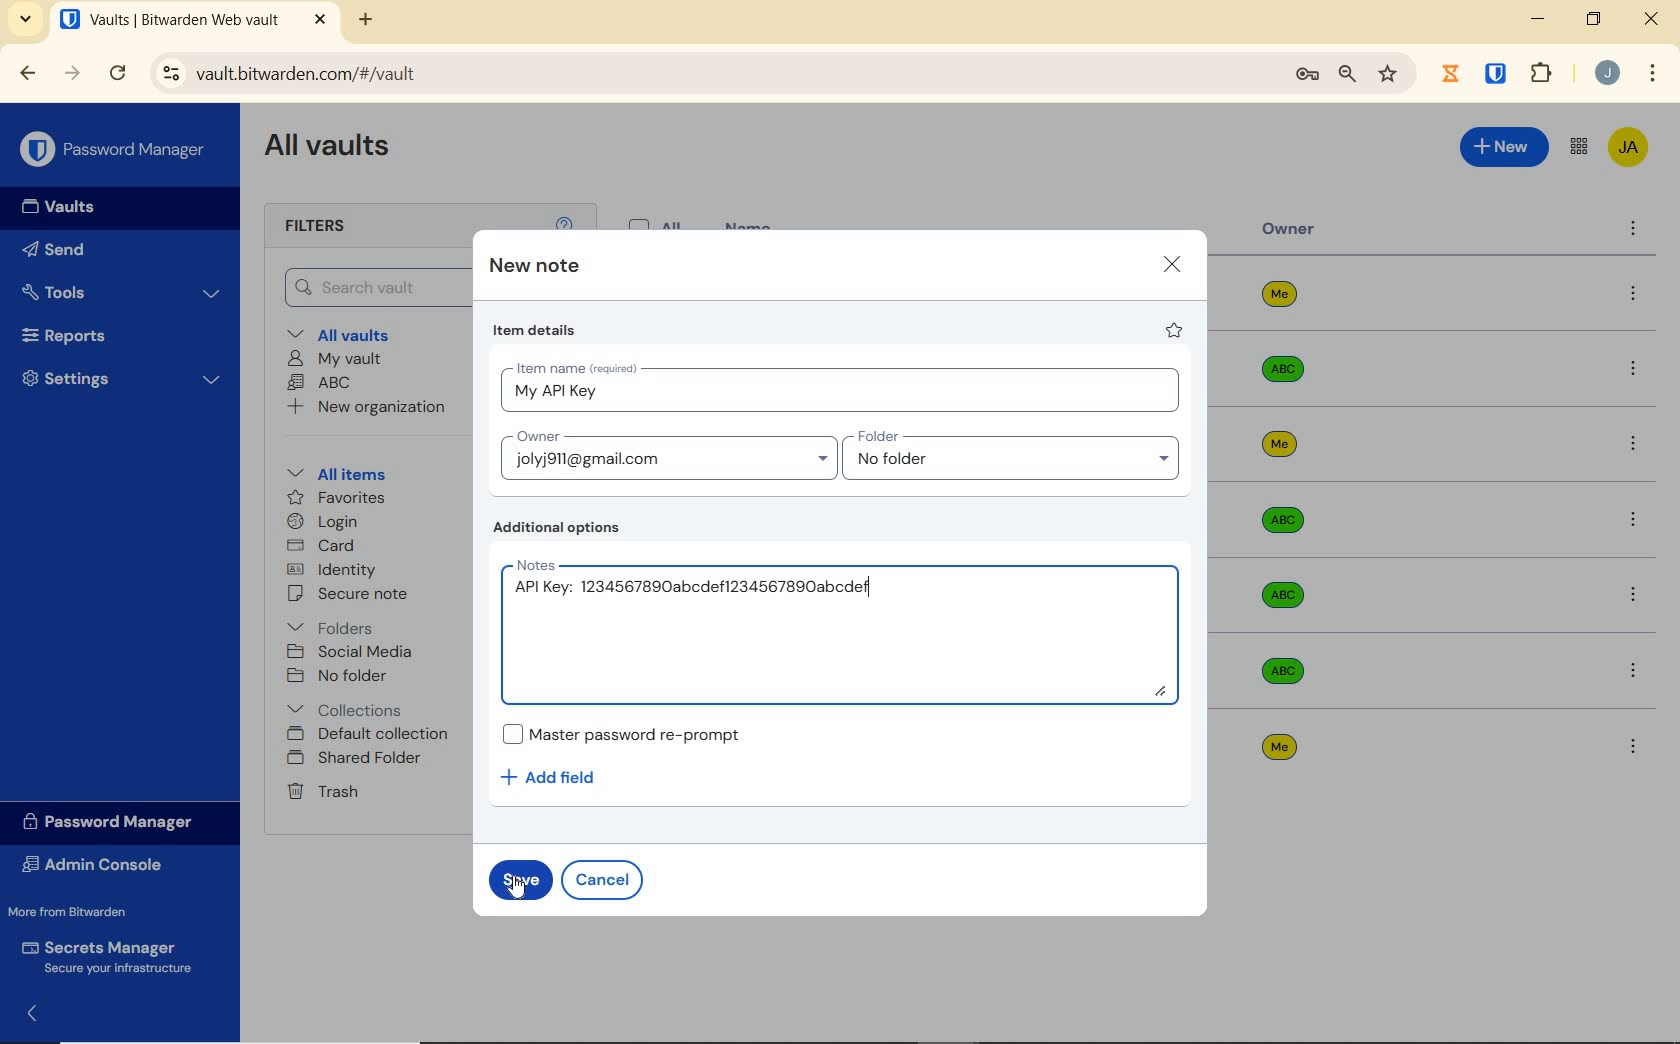 Image resolution: width=1680 pixels, height=1044 pixels. I want to click on Input Owner, so click(665, 454).